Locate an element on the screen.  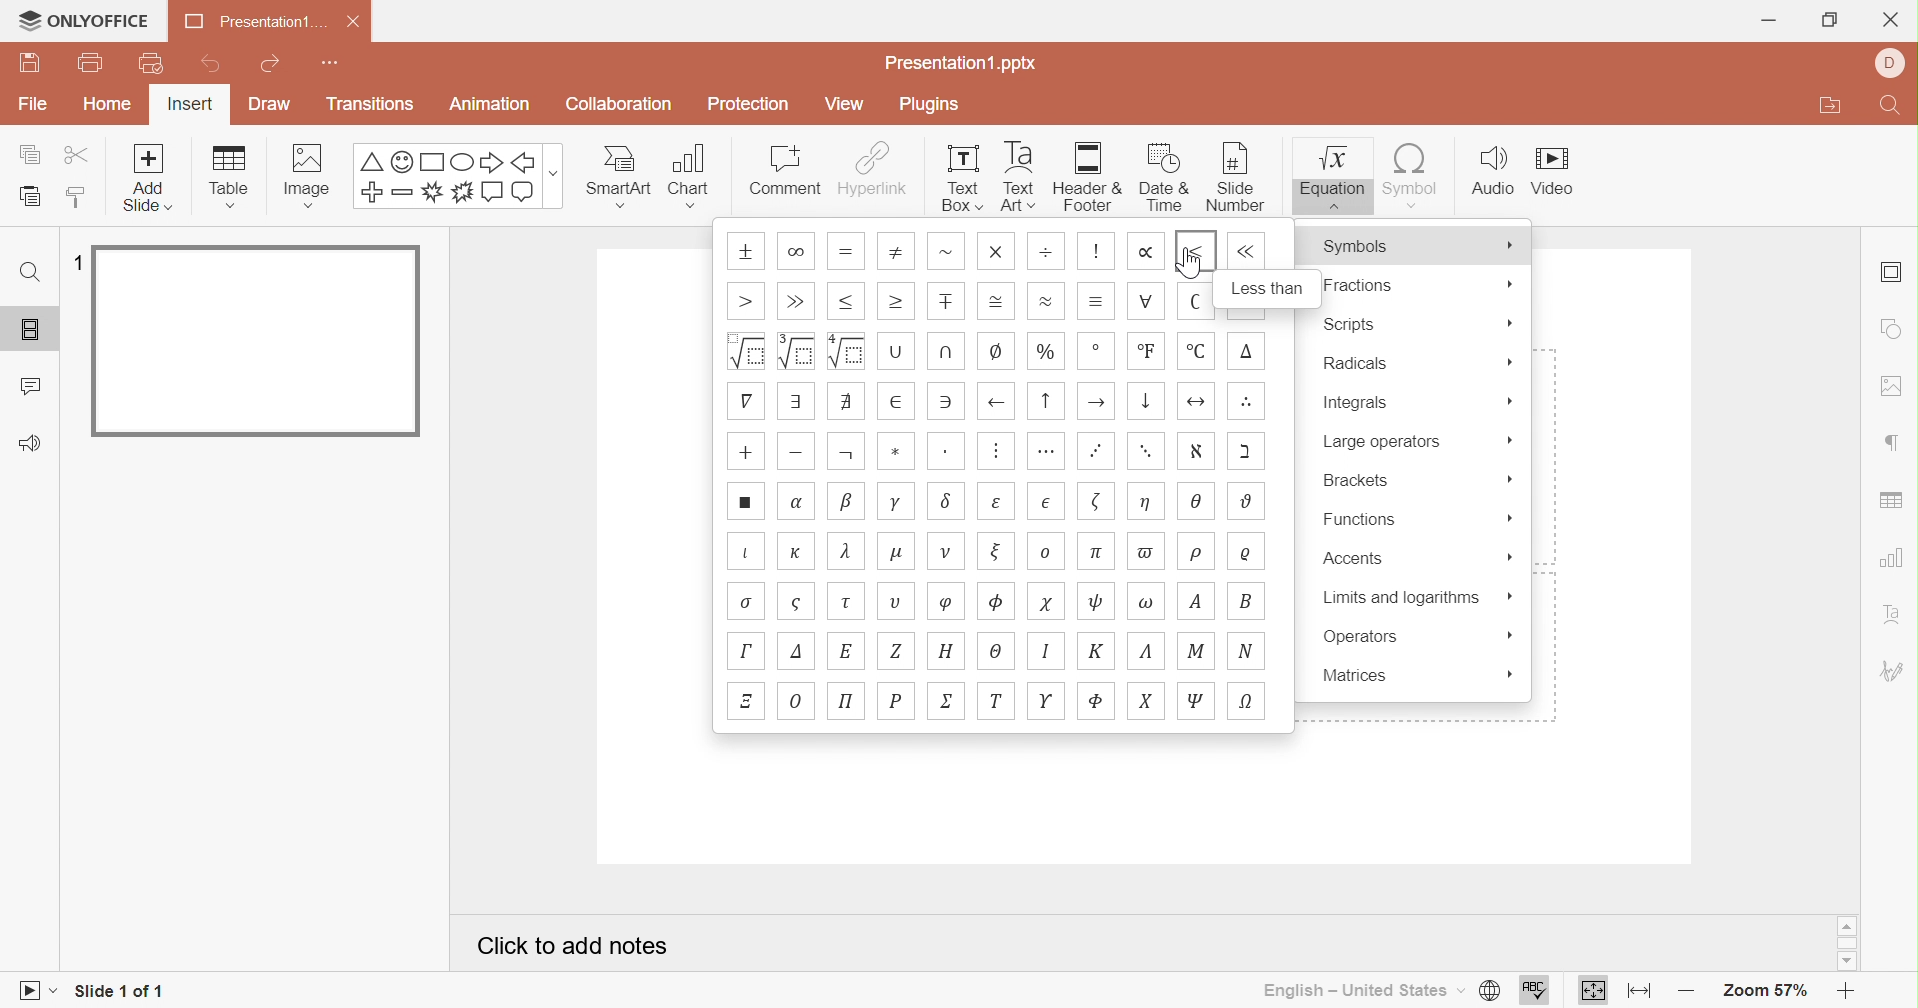
Symbols is located at coordinates (447, 179).